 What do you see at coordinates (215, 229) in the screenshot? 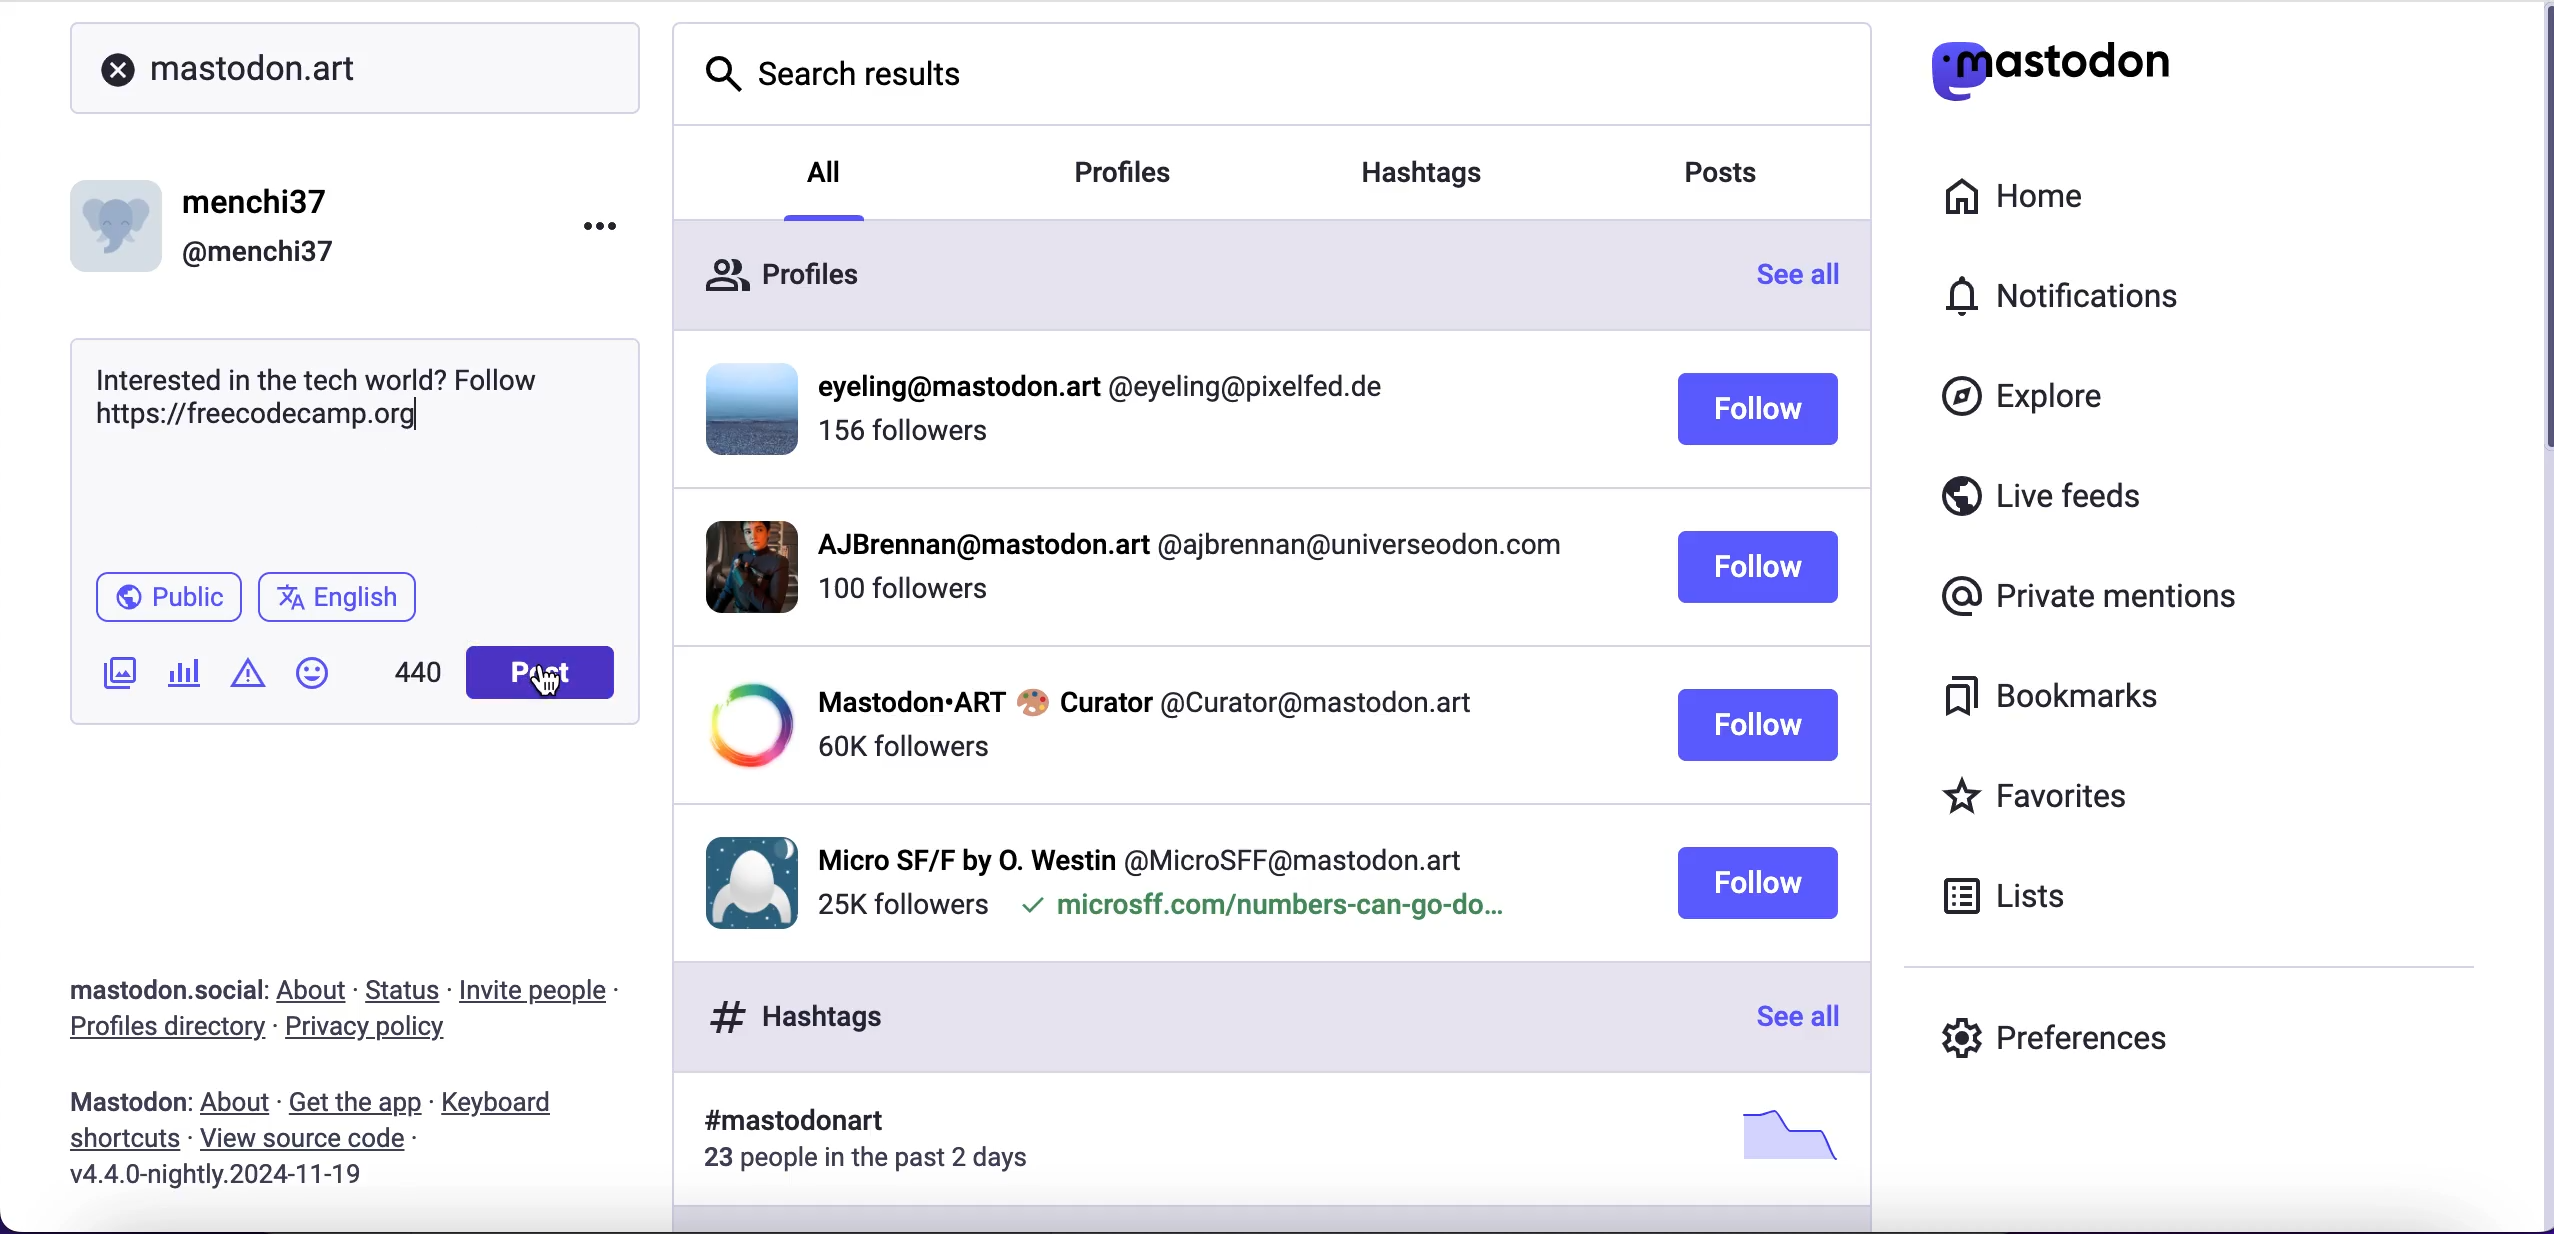
I see `user` at bounding box center [215, 229].